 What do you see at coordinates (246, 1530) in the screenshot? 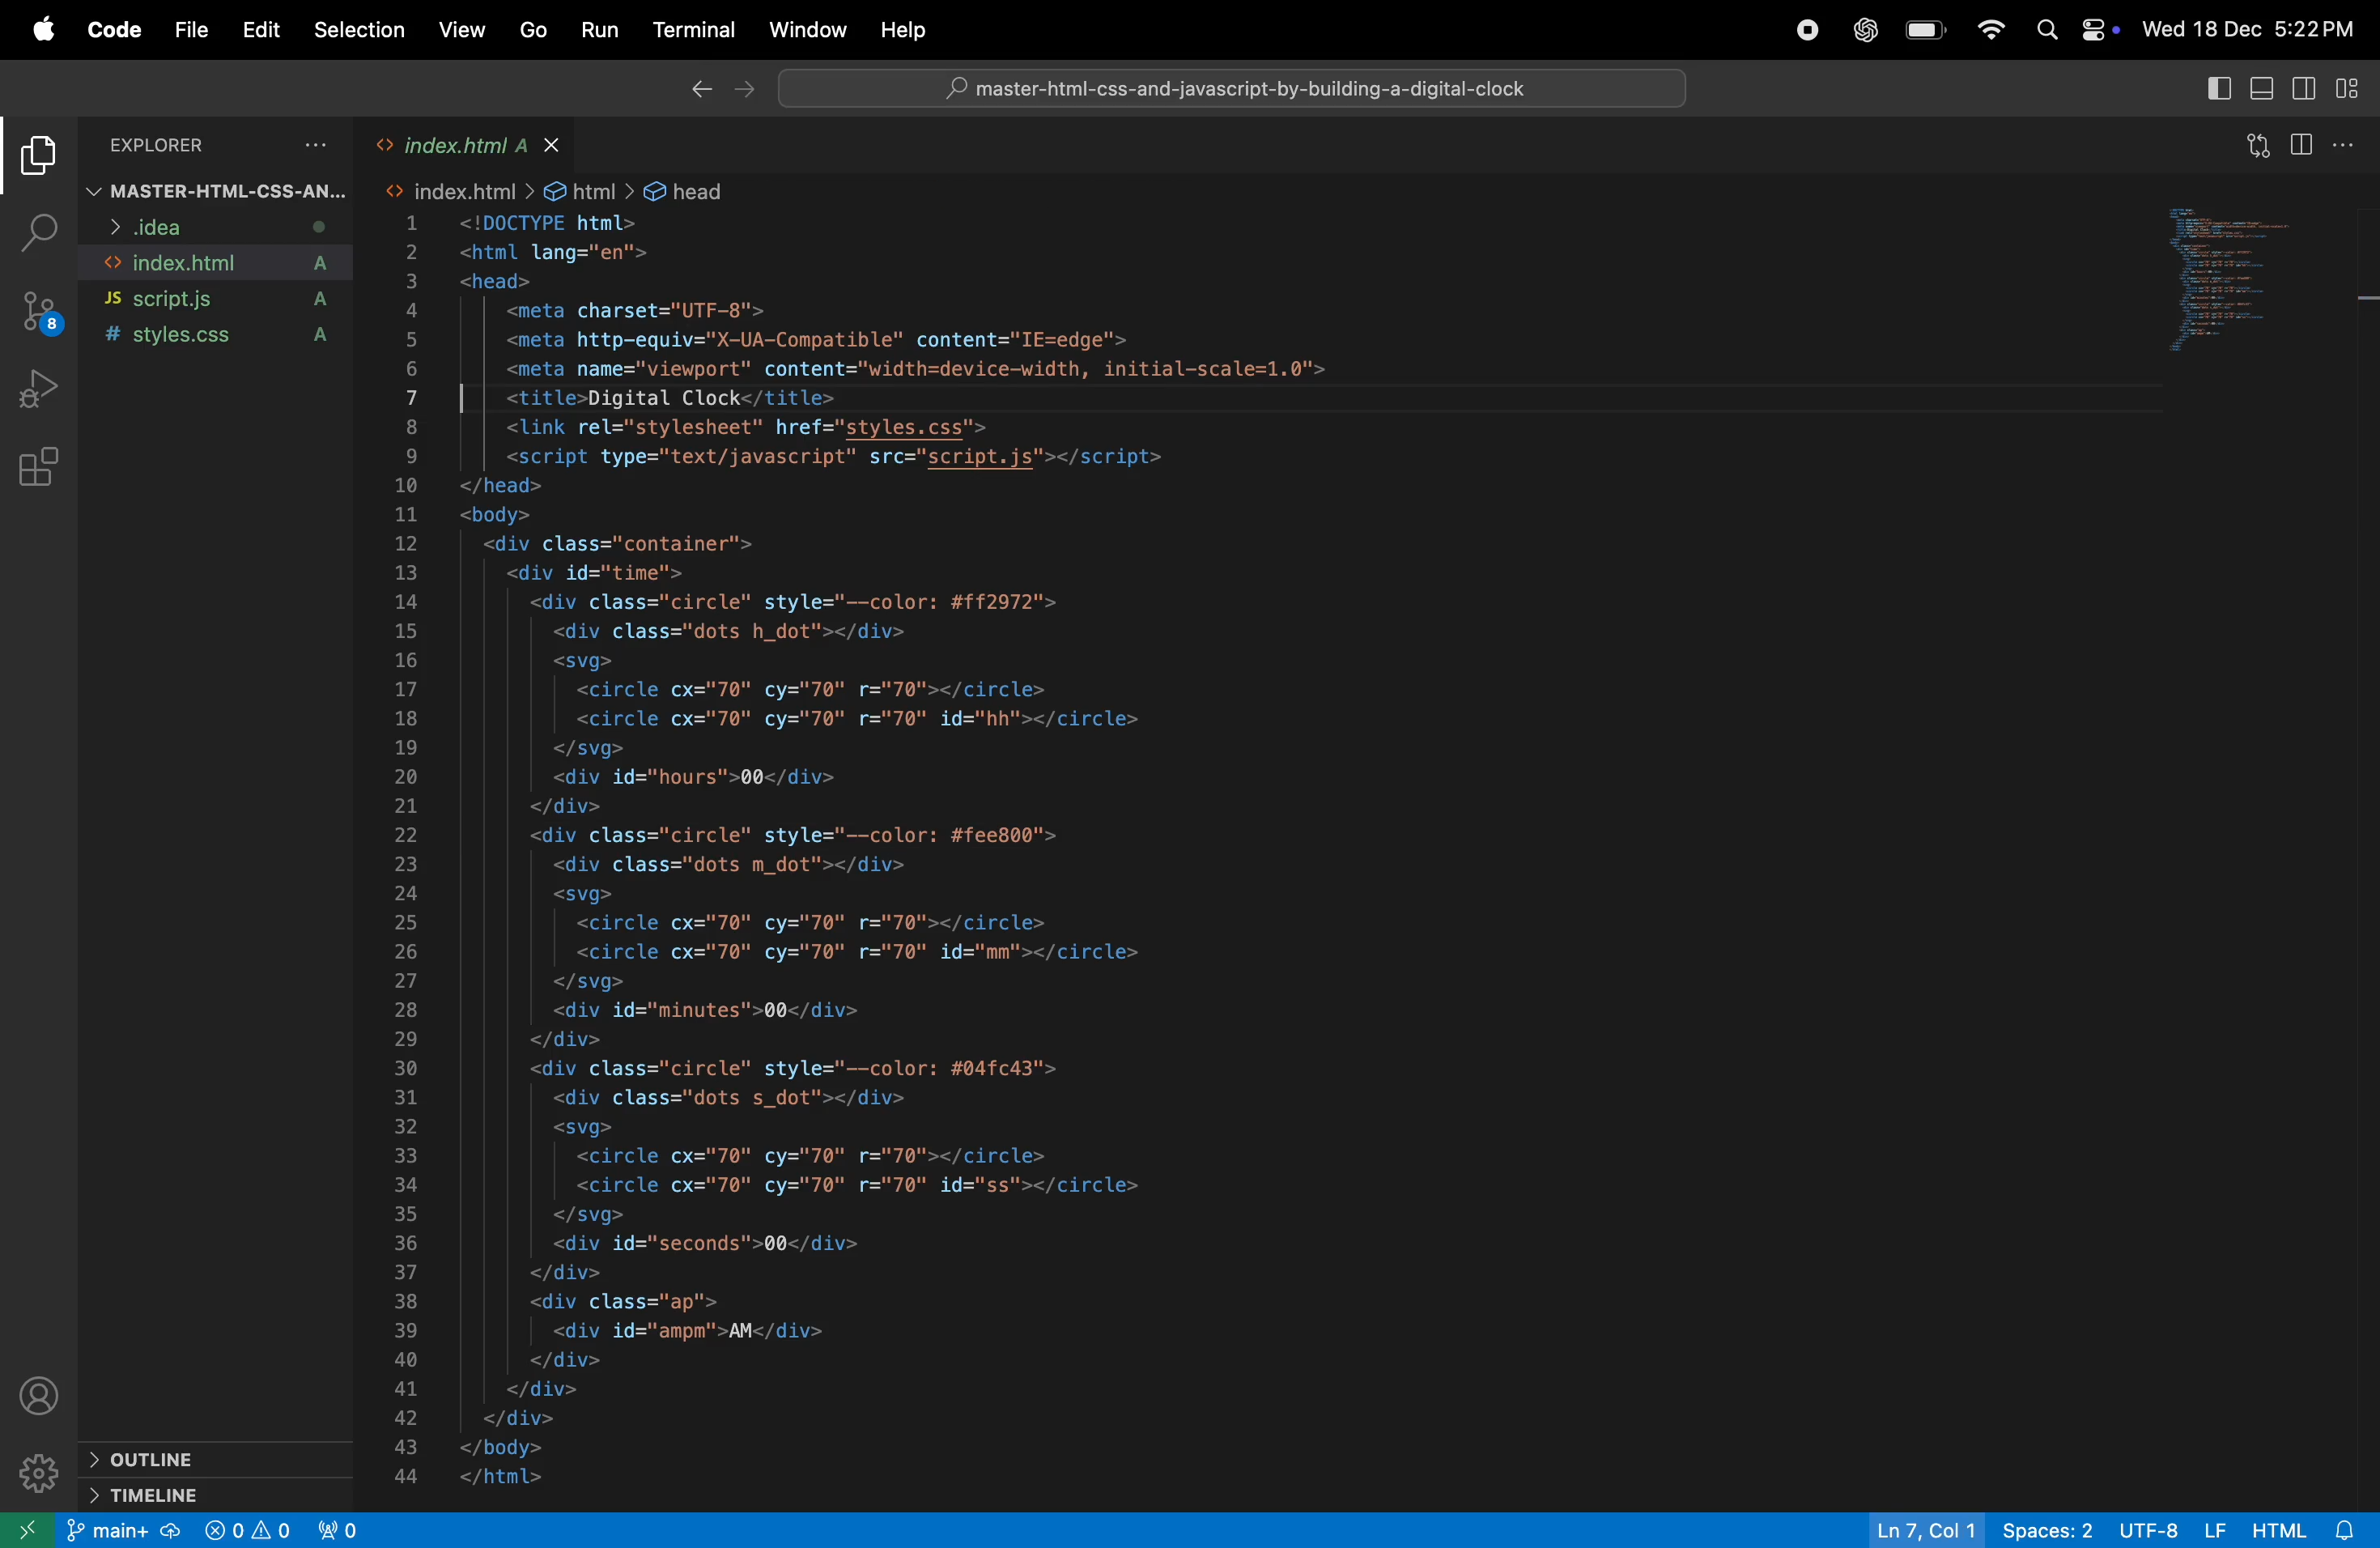
I see `no problem` at bounding box center [246, 1530].